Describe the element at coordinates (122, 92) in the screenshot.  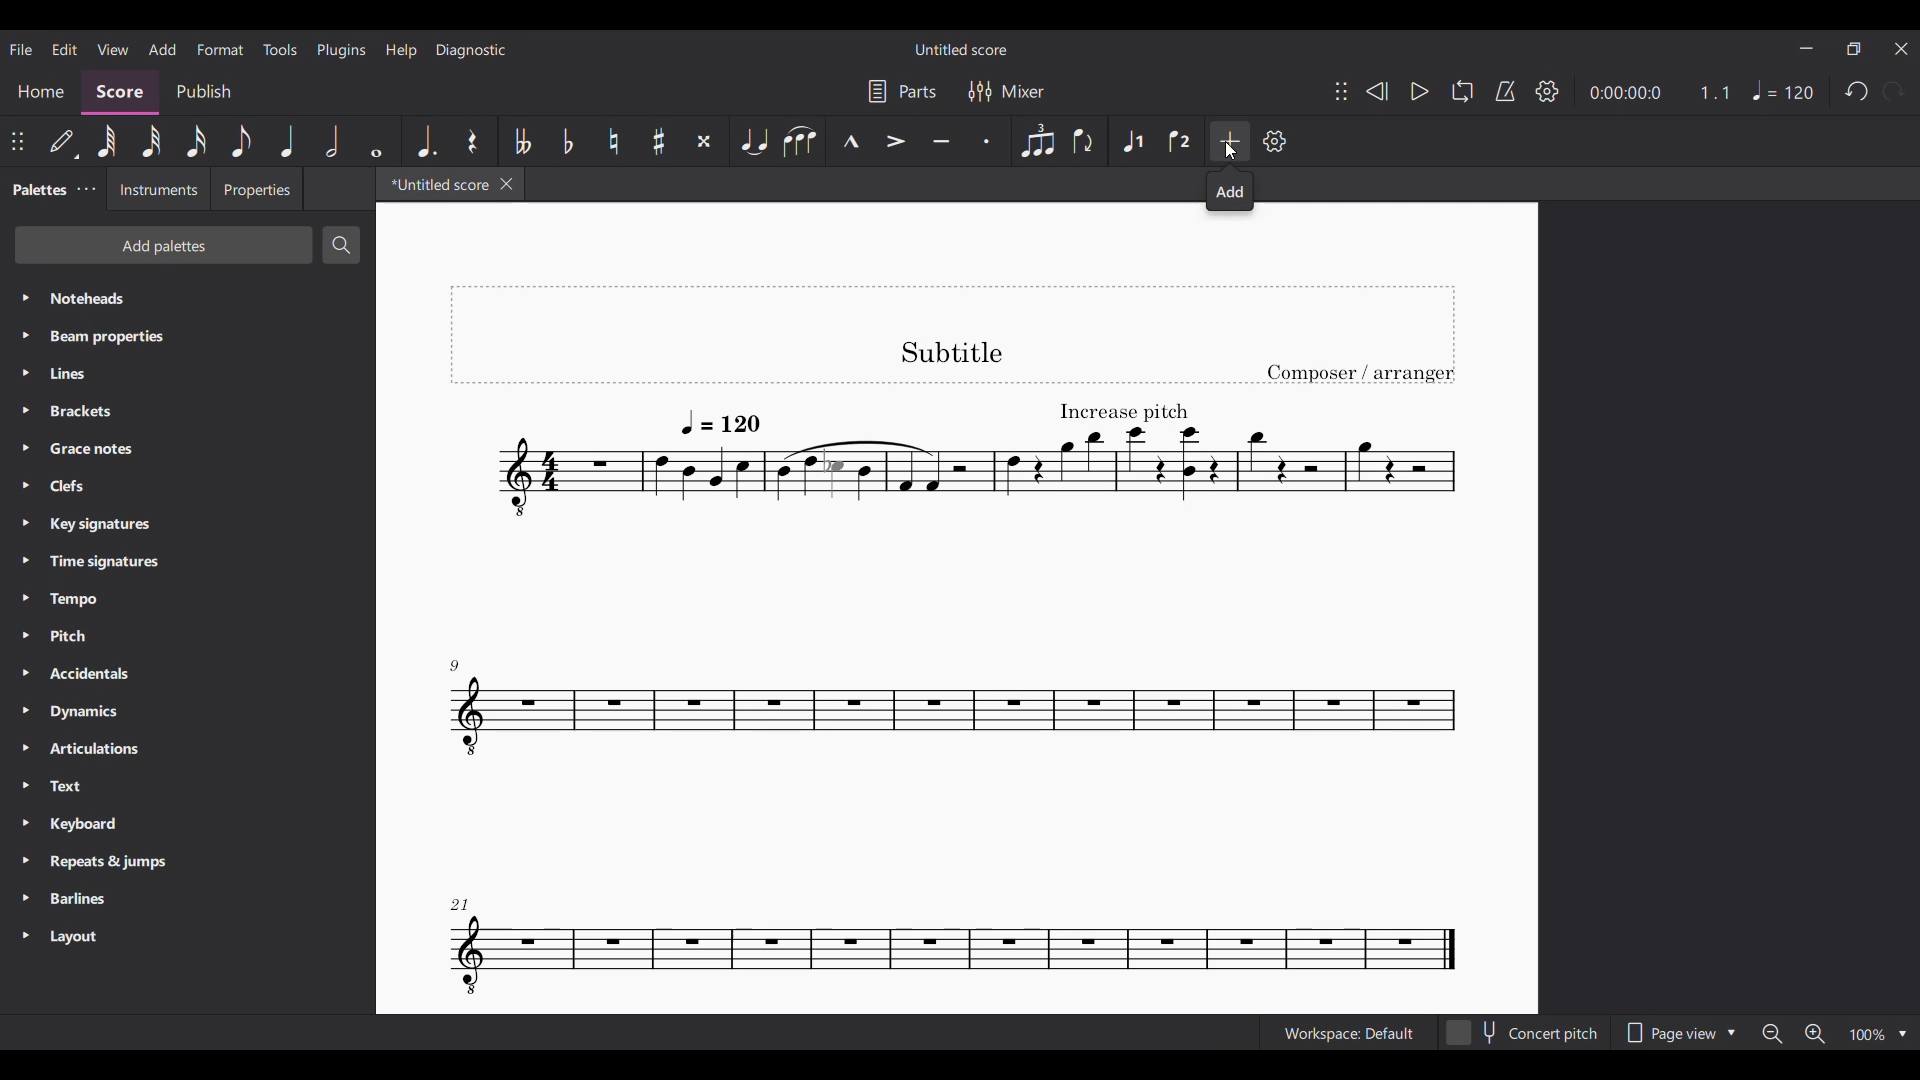
I see `Score, current section highlighted` at that location.